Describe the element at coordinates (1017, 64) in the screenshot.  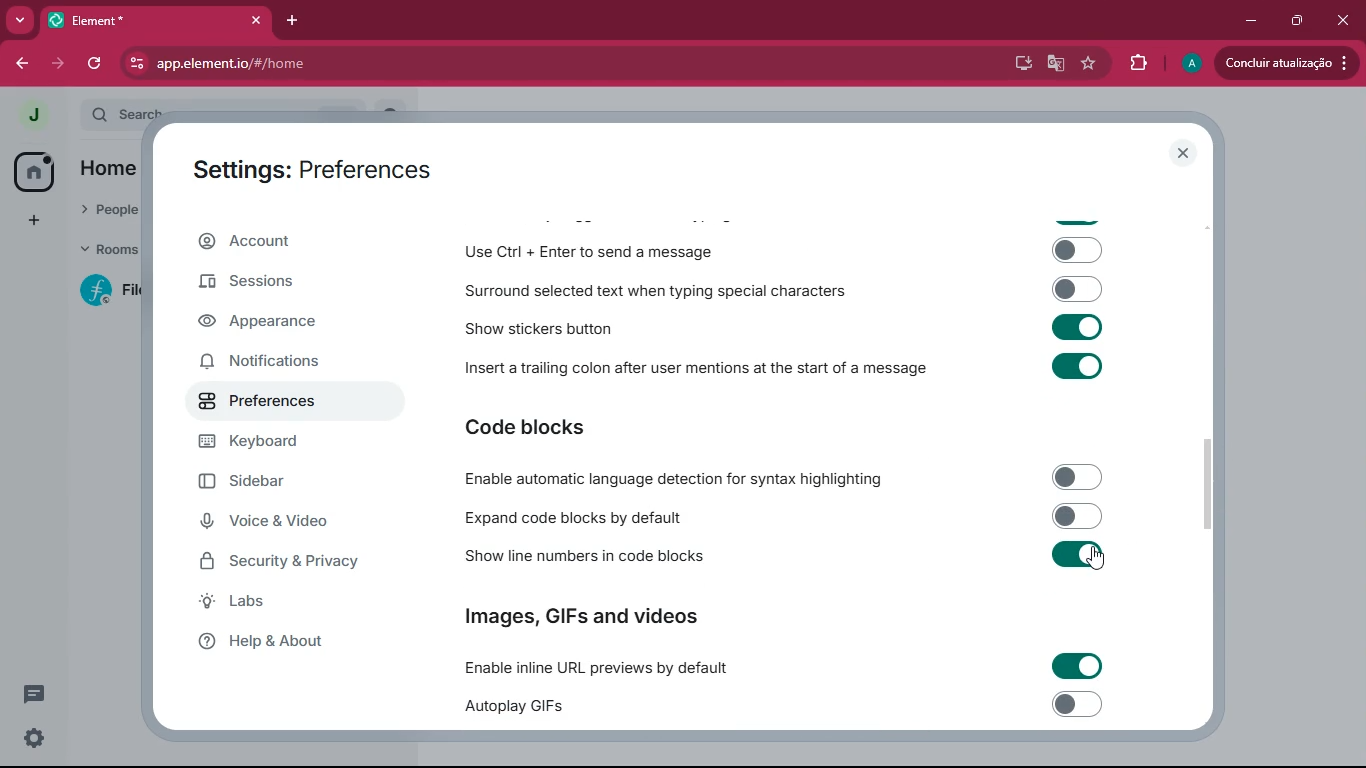
I see `desktop` at that location.